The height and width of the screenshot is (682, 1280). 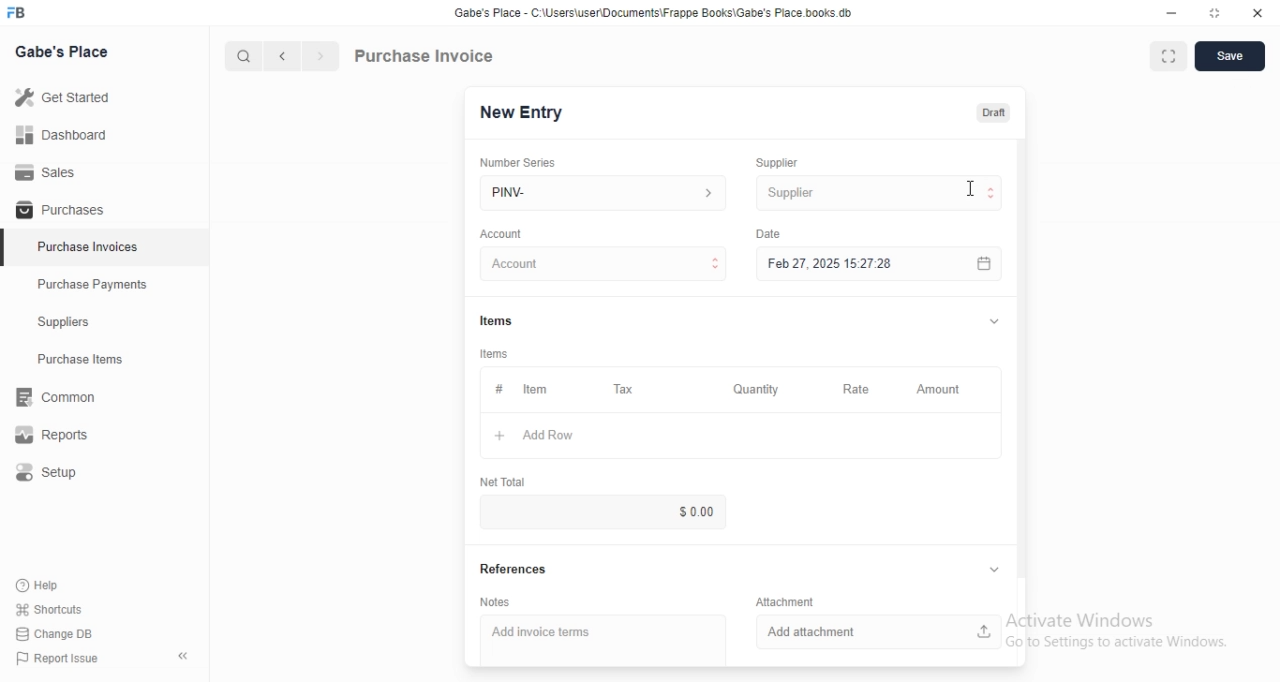 What do you see at coordinates (1230, 56) in the screenshot?
I see `Save` at bounding box center [1230, 56].